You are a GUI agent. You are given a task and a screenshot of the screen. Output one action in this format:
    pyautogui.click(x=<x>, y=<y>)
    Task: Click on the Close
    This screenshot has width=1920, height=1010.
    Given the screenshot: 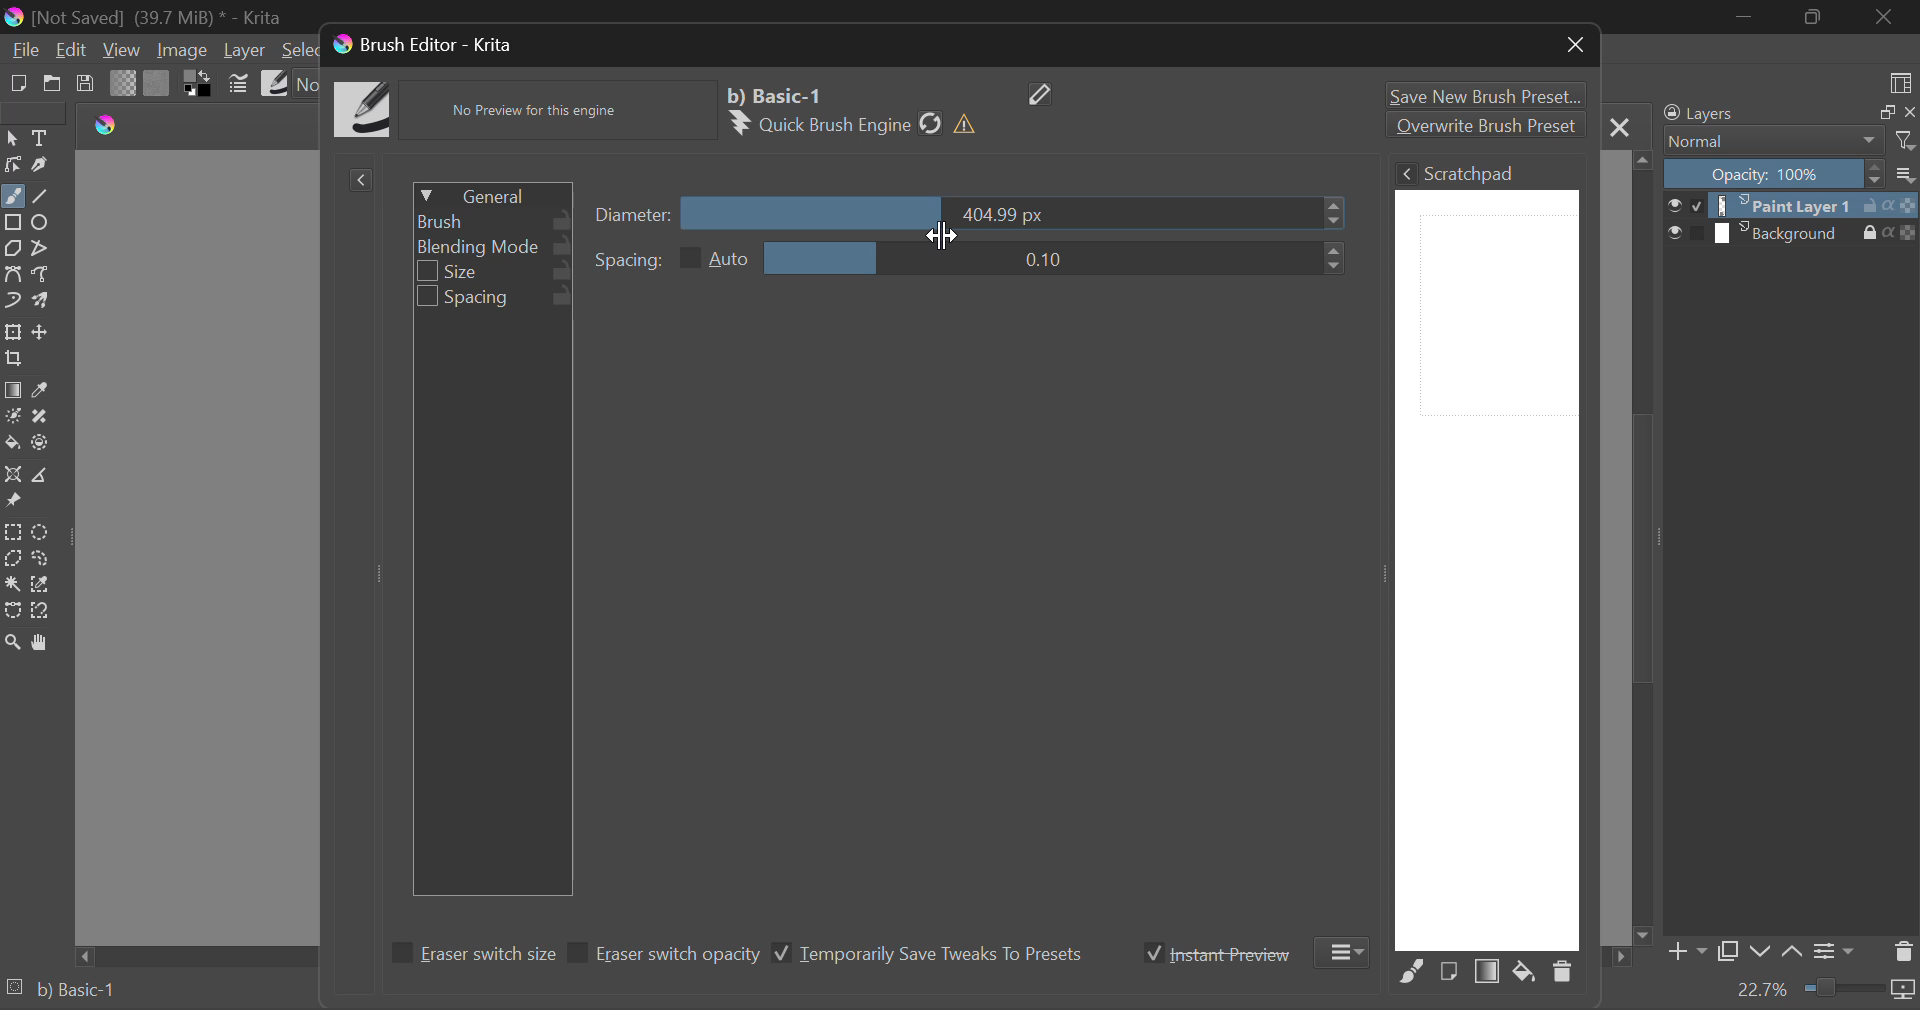 What is the action you would take?
    pyautogui.click(x=1885, y=17)
    